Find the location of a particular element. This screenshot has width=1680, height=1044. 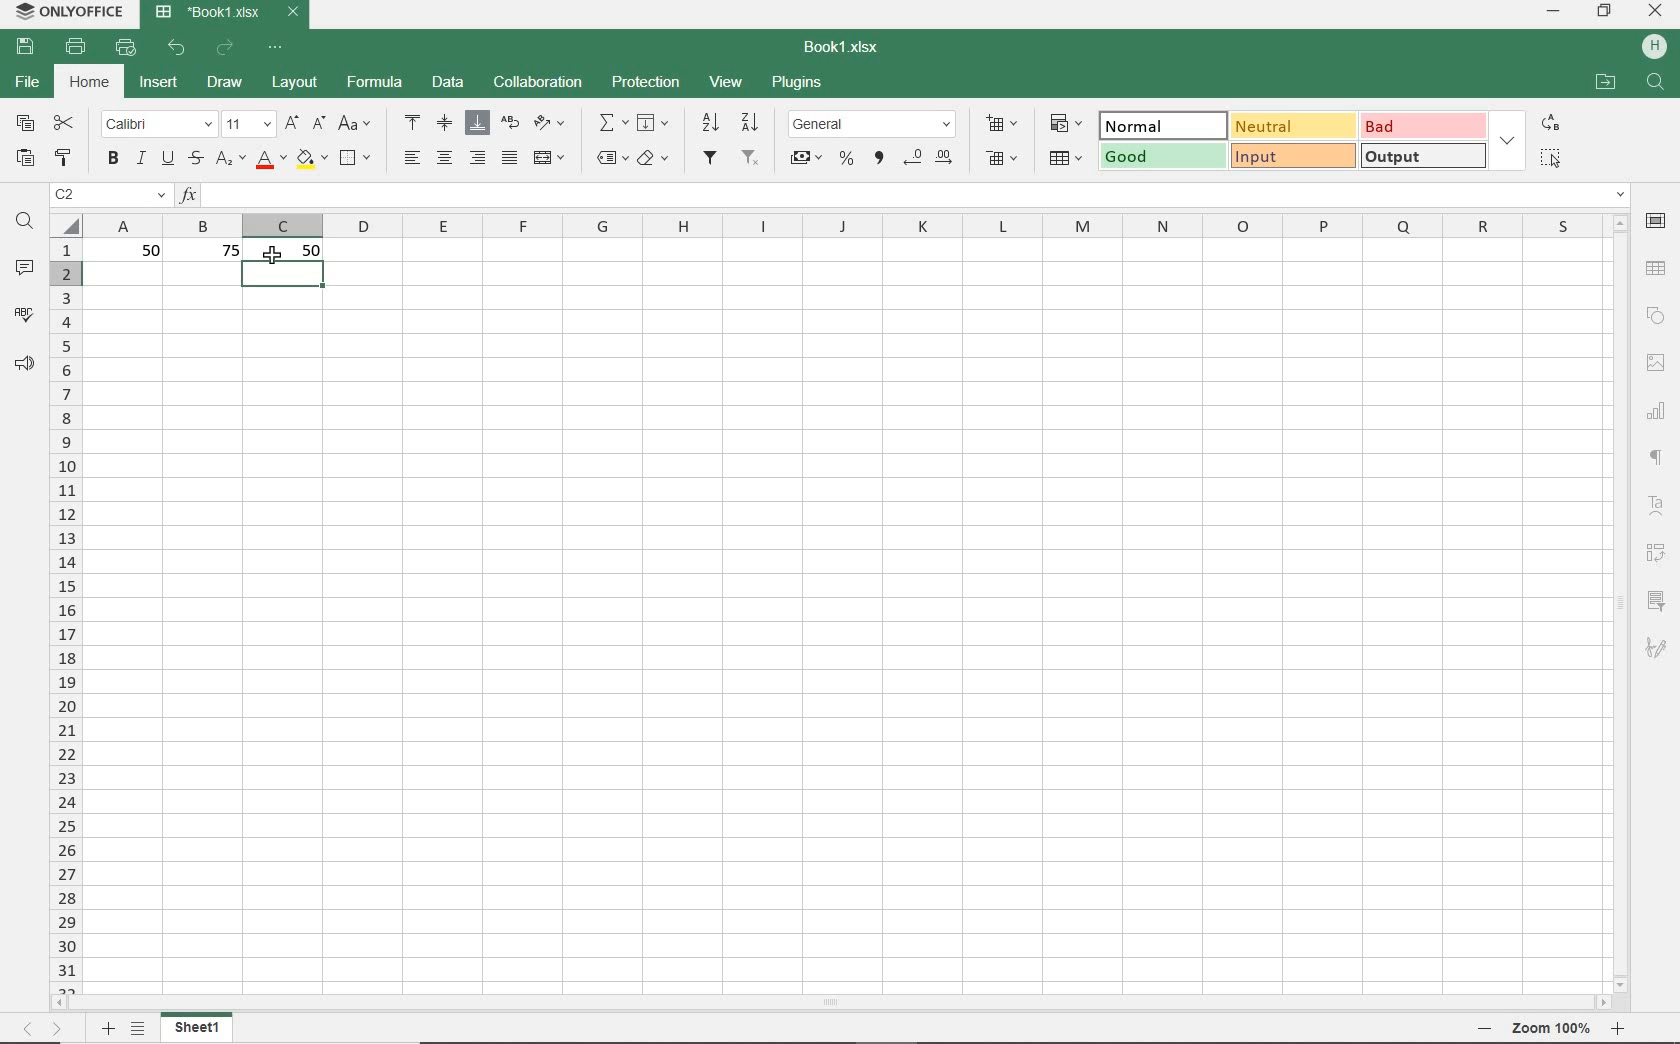

find is located at coordinates (1654, 81).